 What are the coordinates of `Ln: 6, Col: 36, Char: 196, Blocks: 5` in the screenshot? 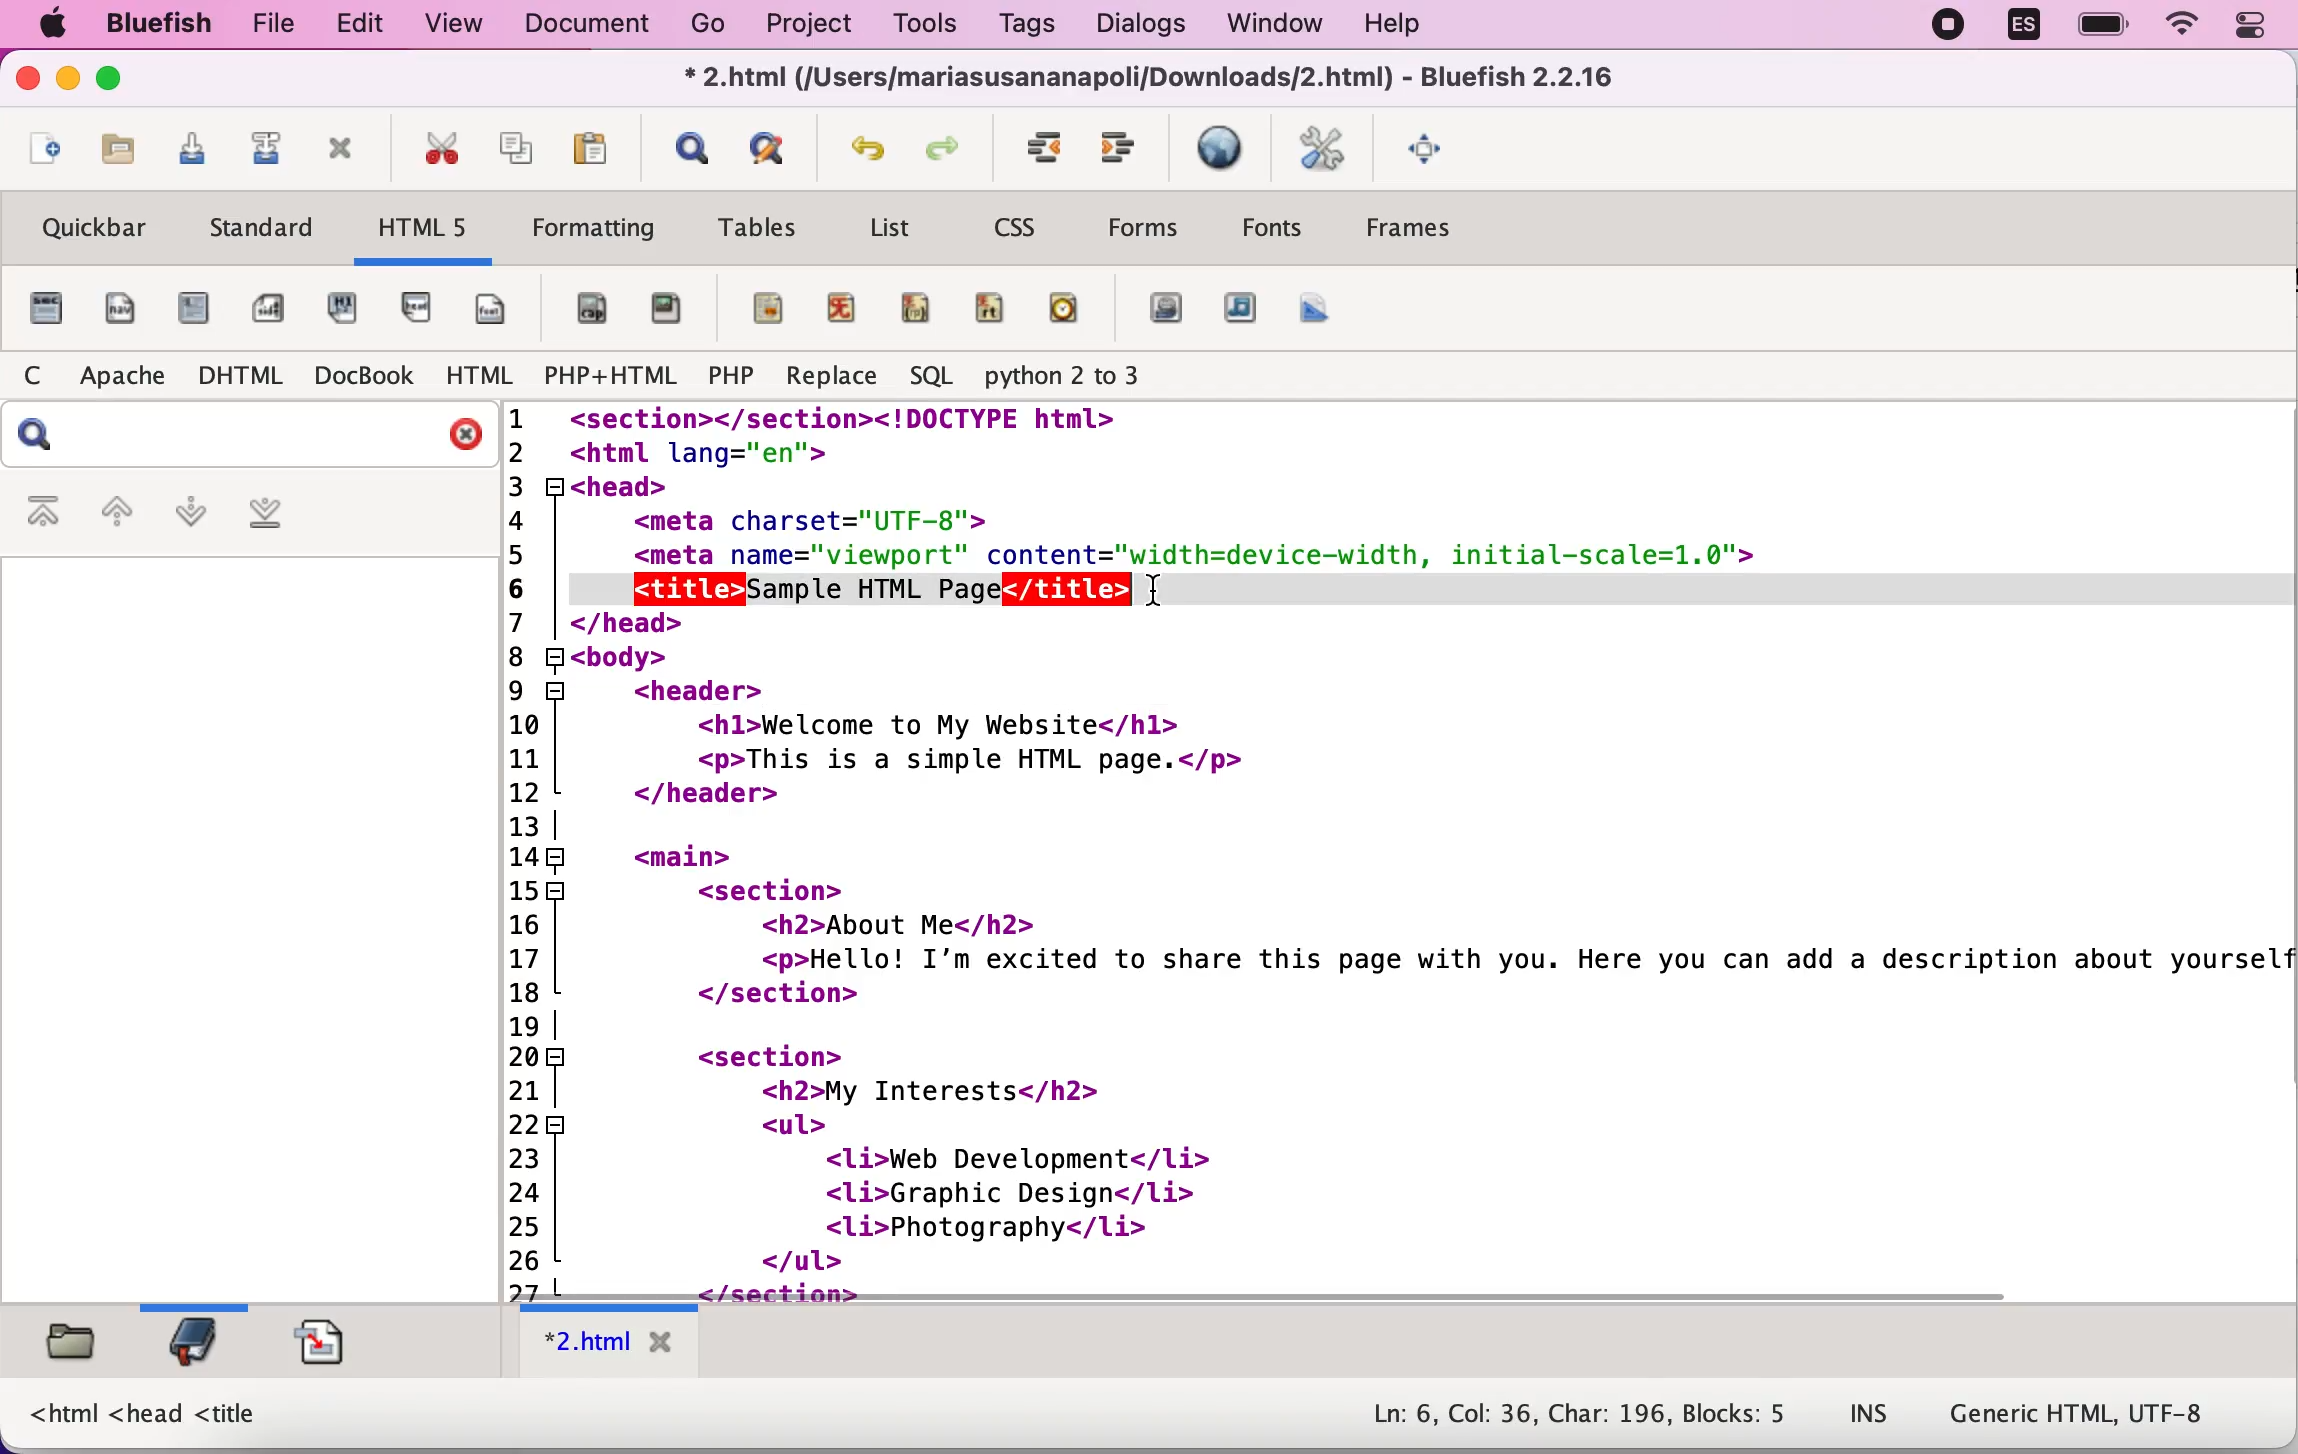 It's located at (1576, 1407).